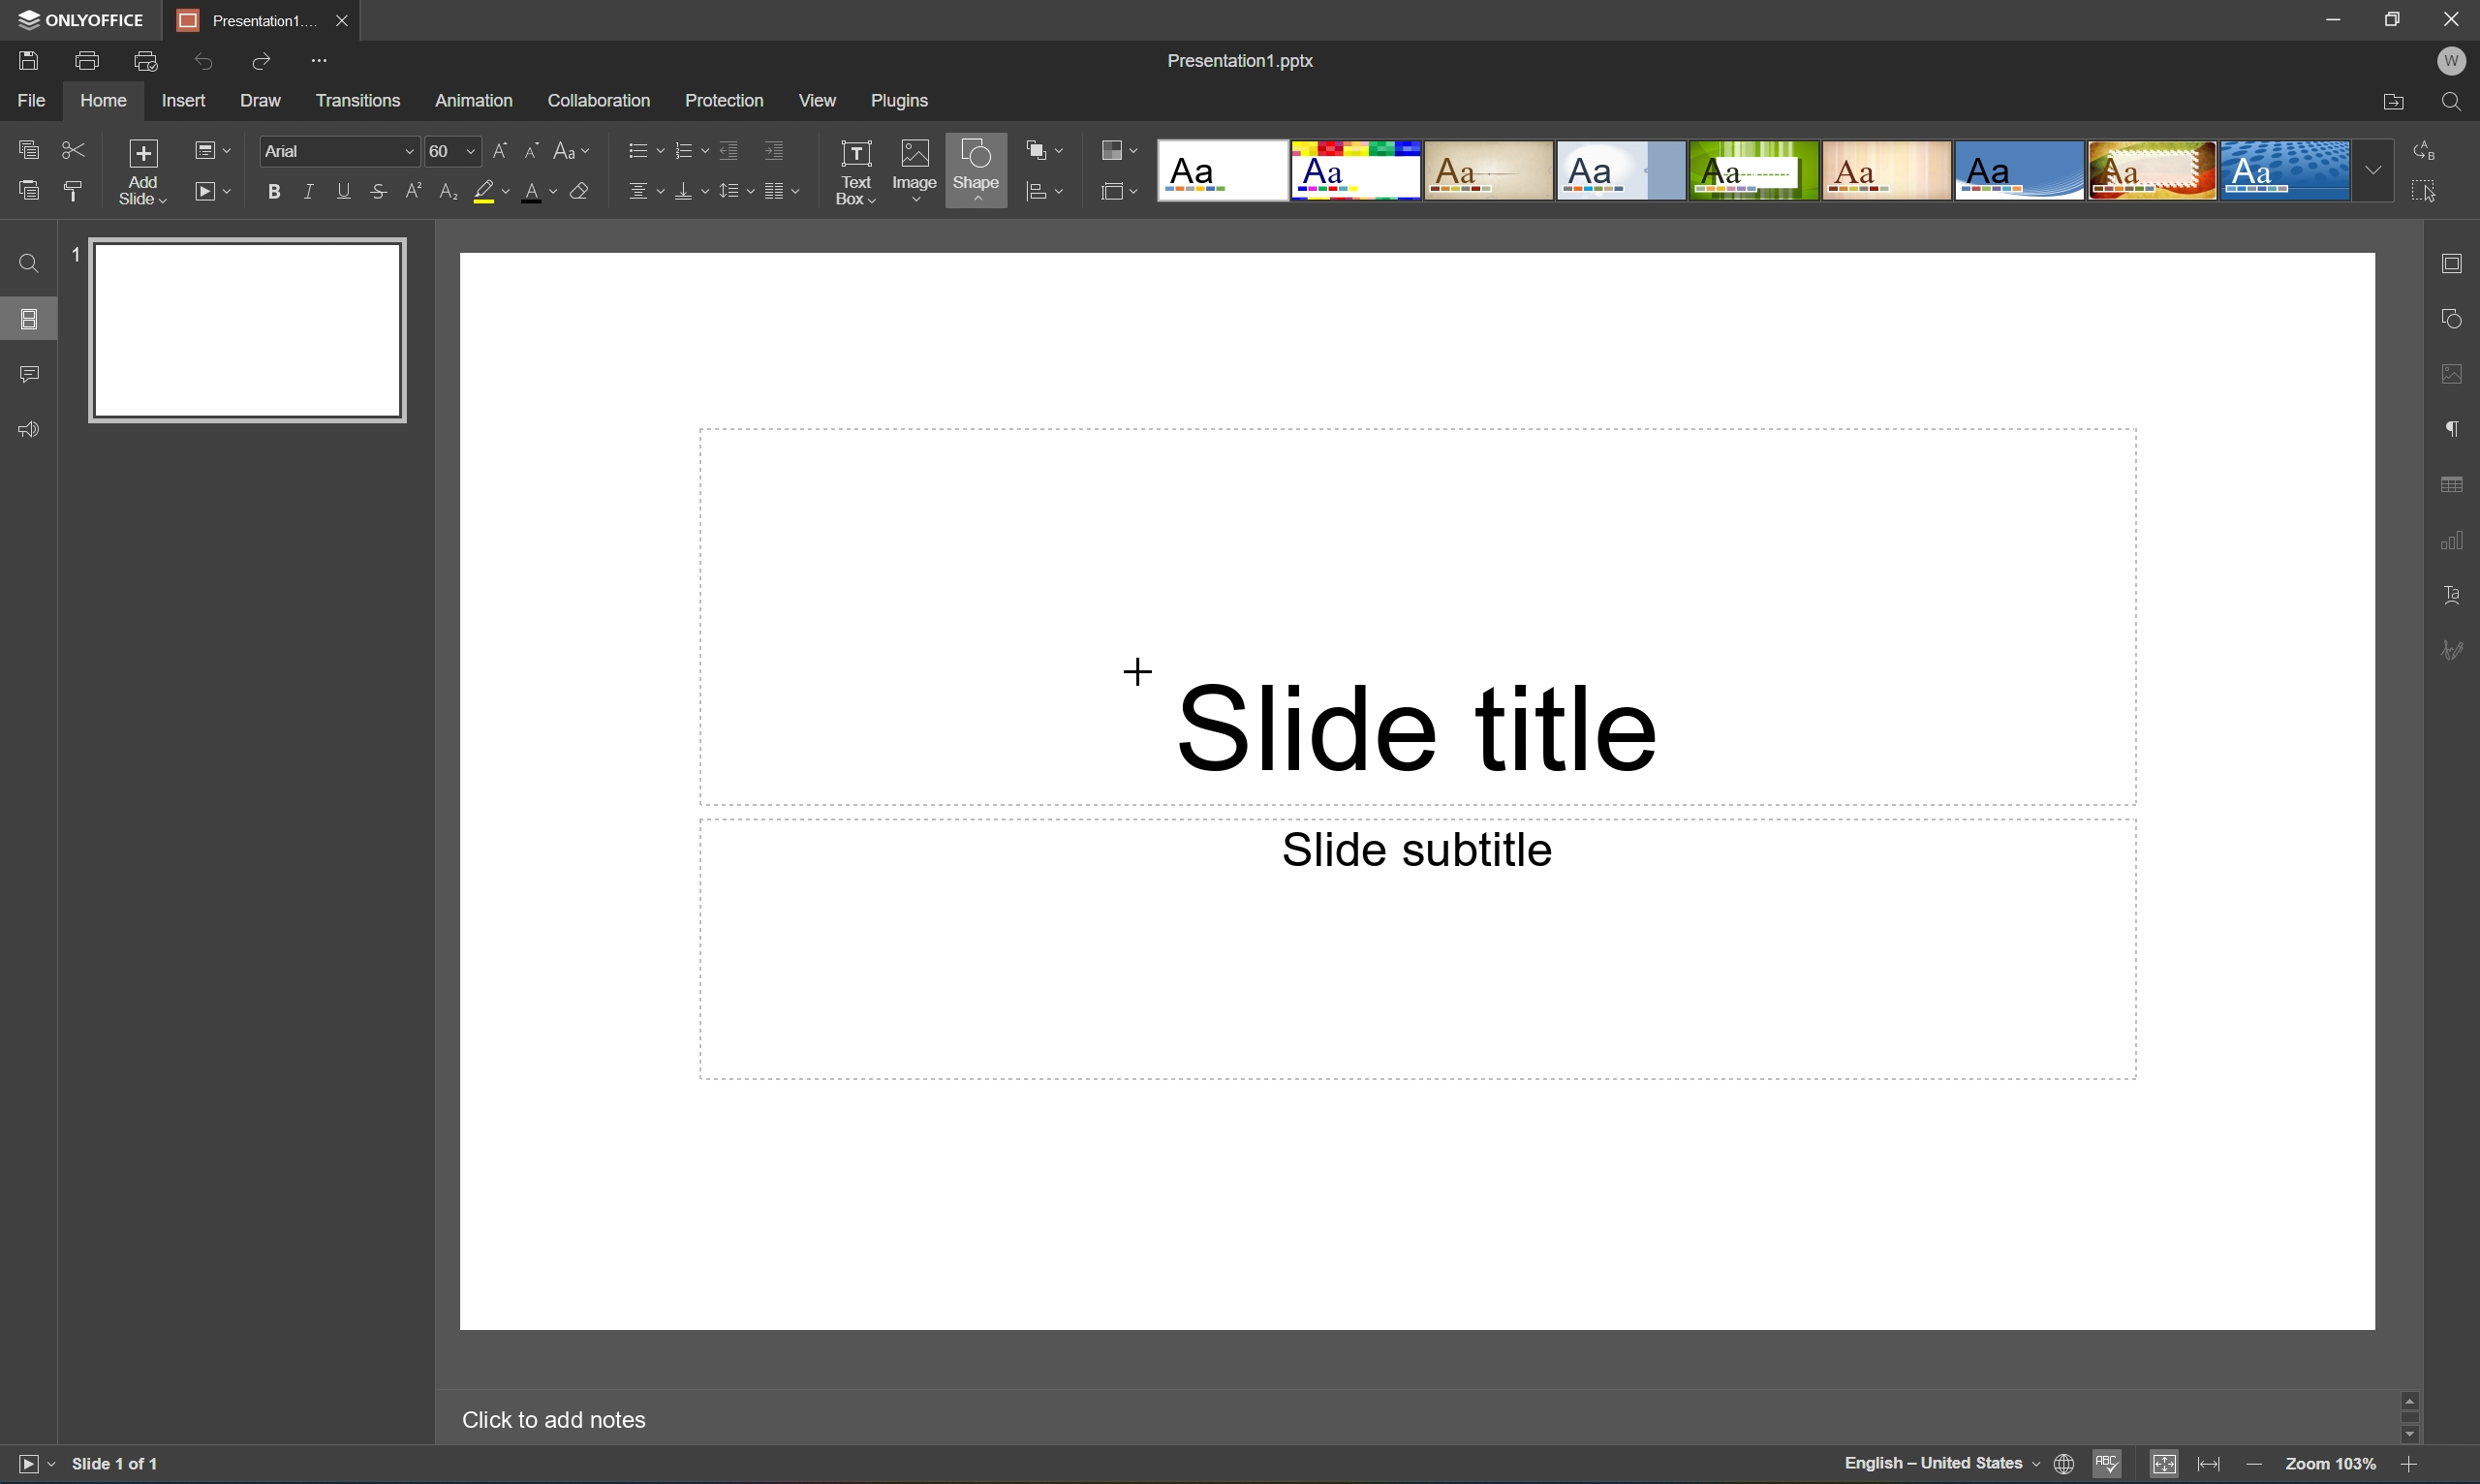 The image size is (2480, 1484). I want to click on Increment font size, so click(496, 148).